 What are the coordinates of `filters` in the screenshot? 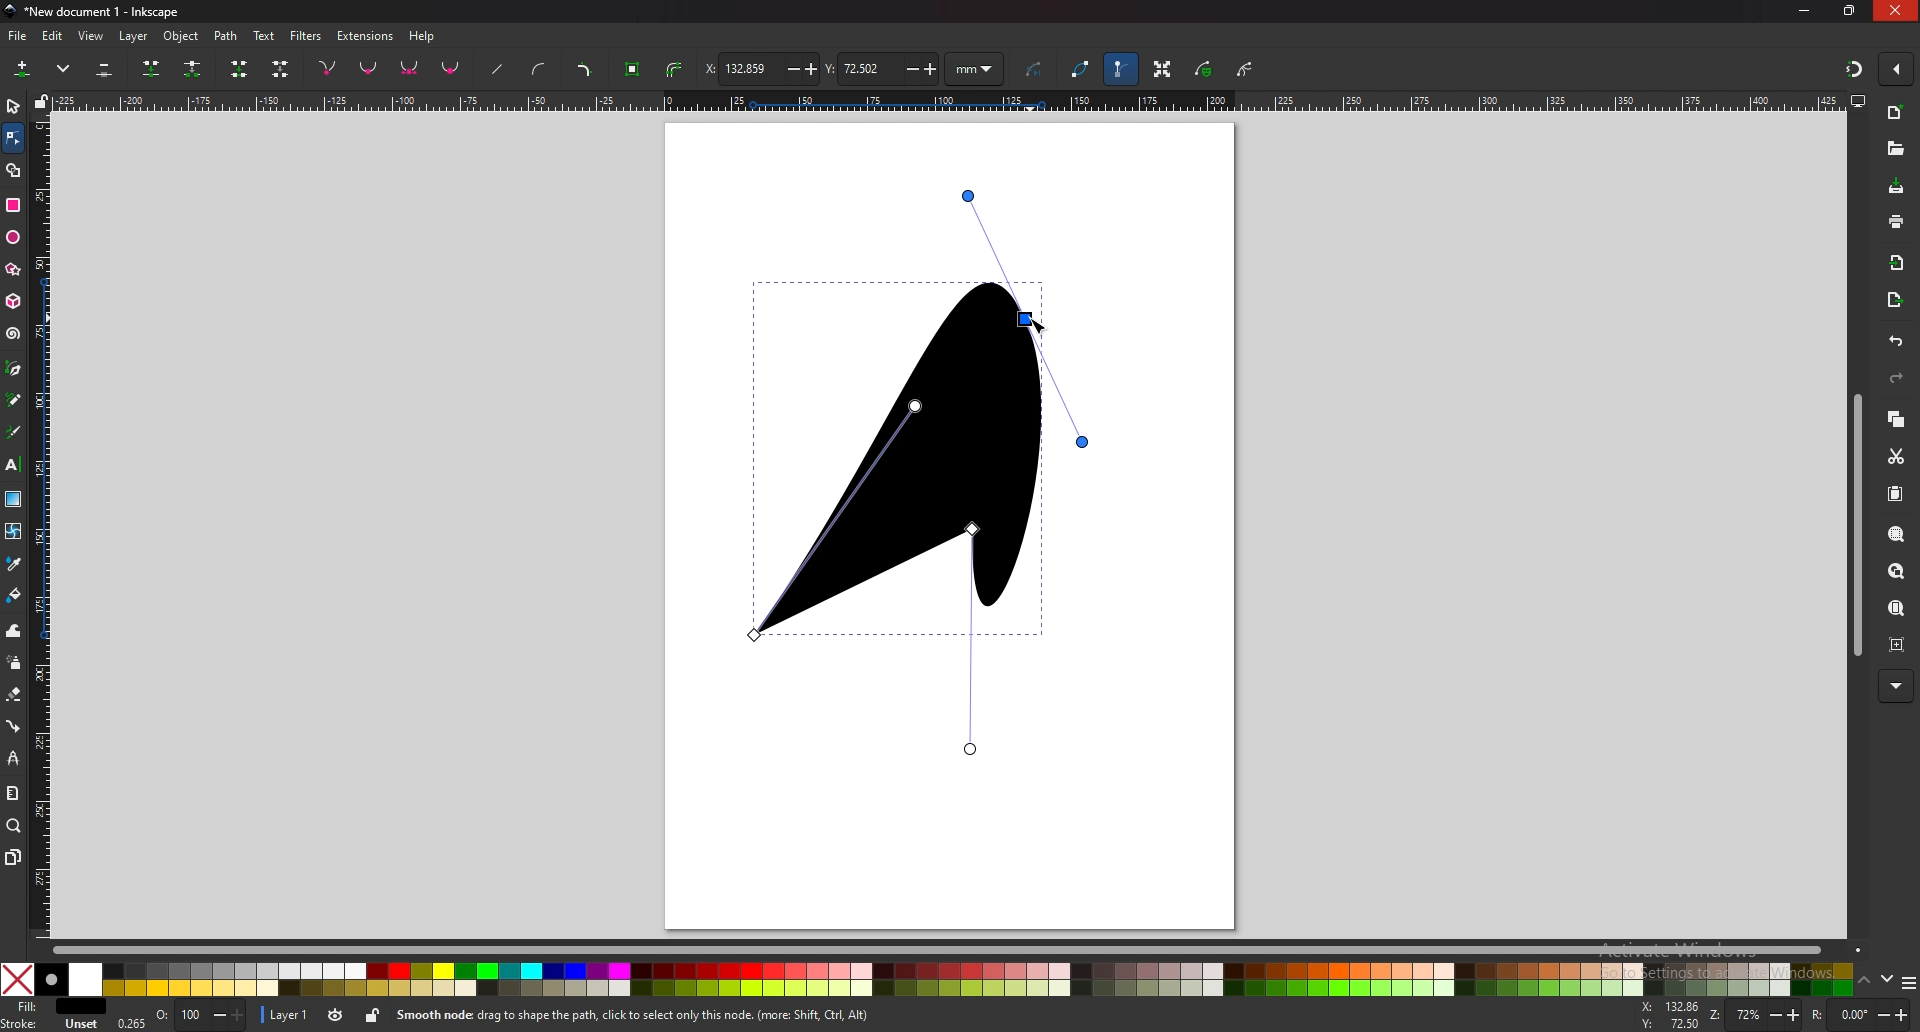 It's located at (306, 36).